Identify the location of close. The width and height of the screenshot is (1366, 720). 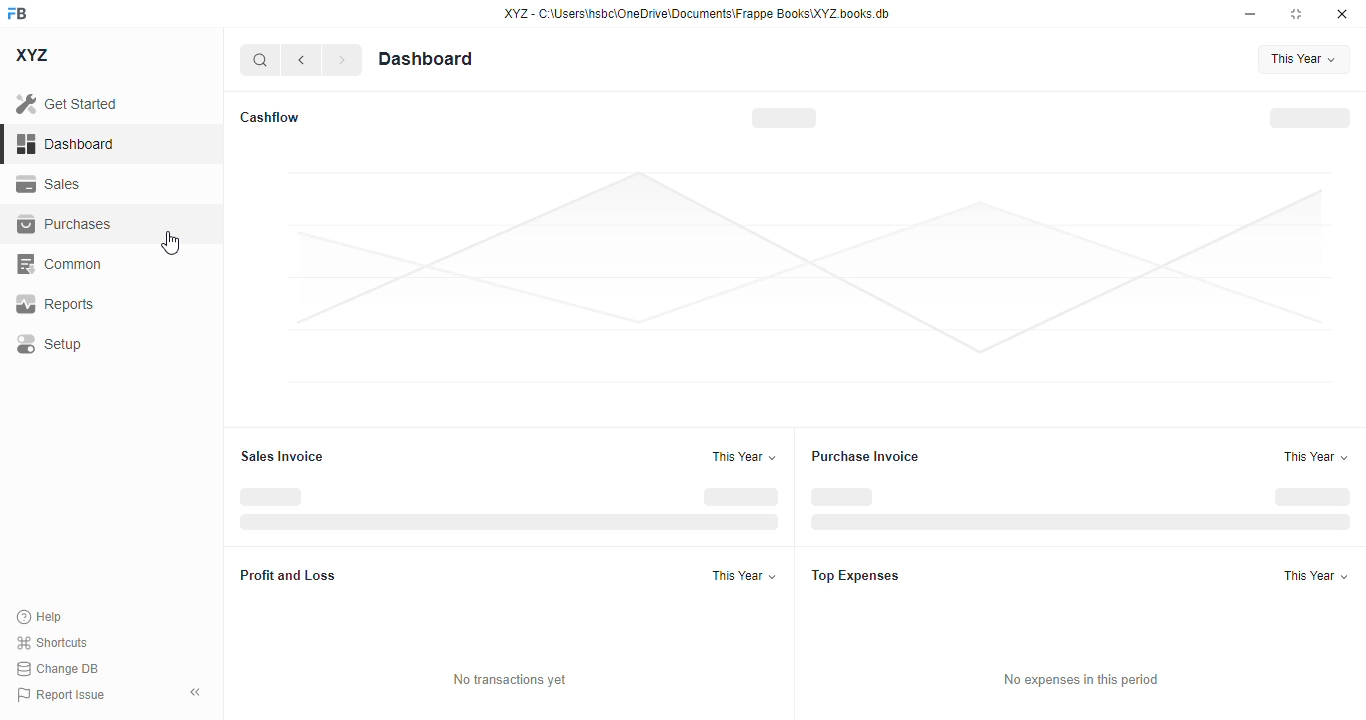
(1342, 13).